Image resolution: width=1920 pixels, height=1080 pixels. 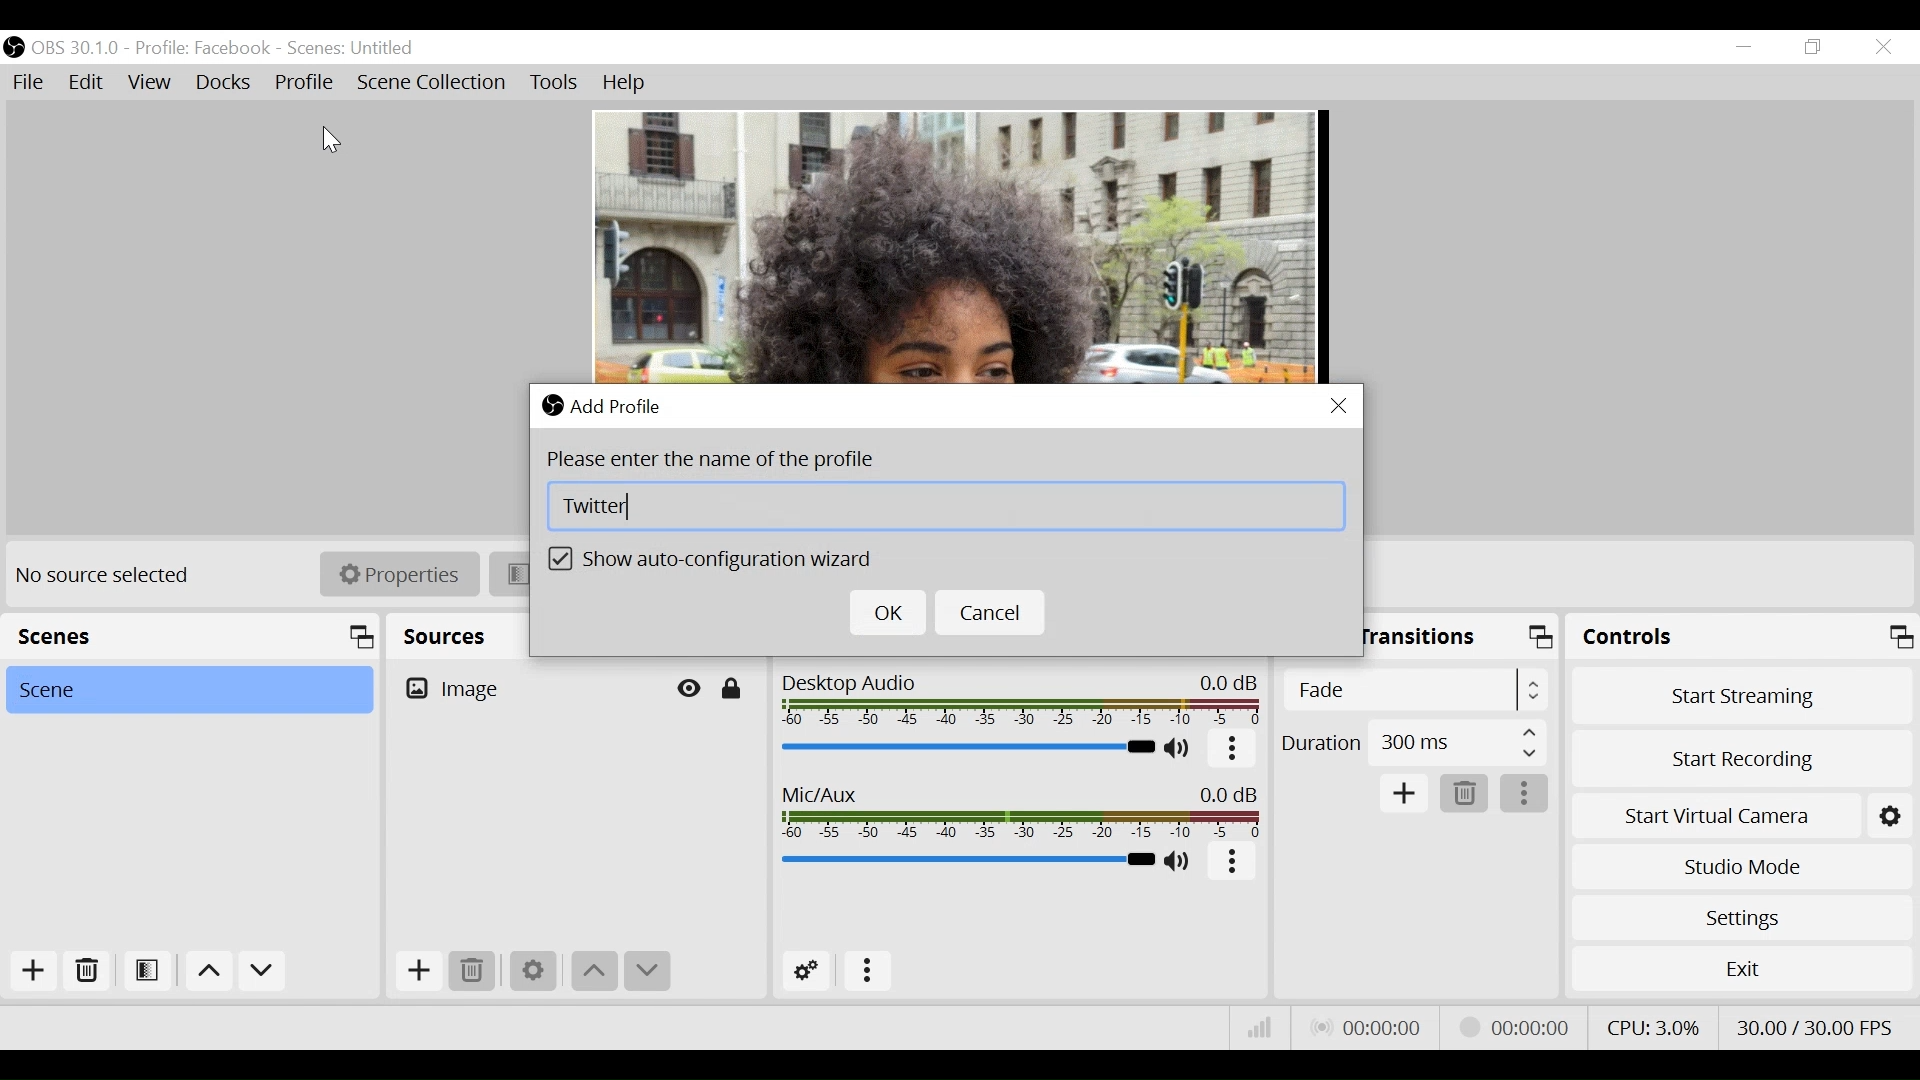 What do you see at coordinates (435, 84) in the screenshot?
I see `Scene Collection` at bounding box center [435, 84].